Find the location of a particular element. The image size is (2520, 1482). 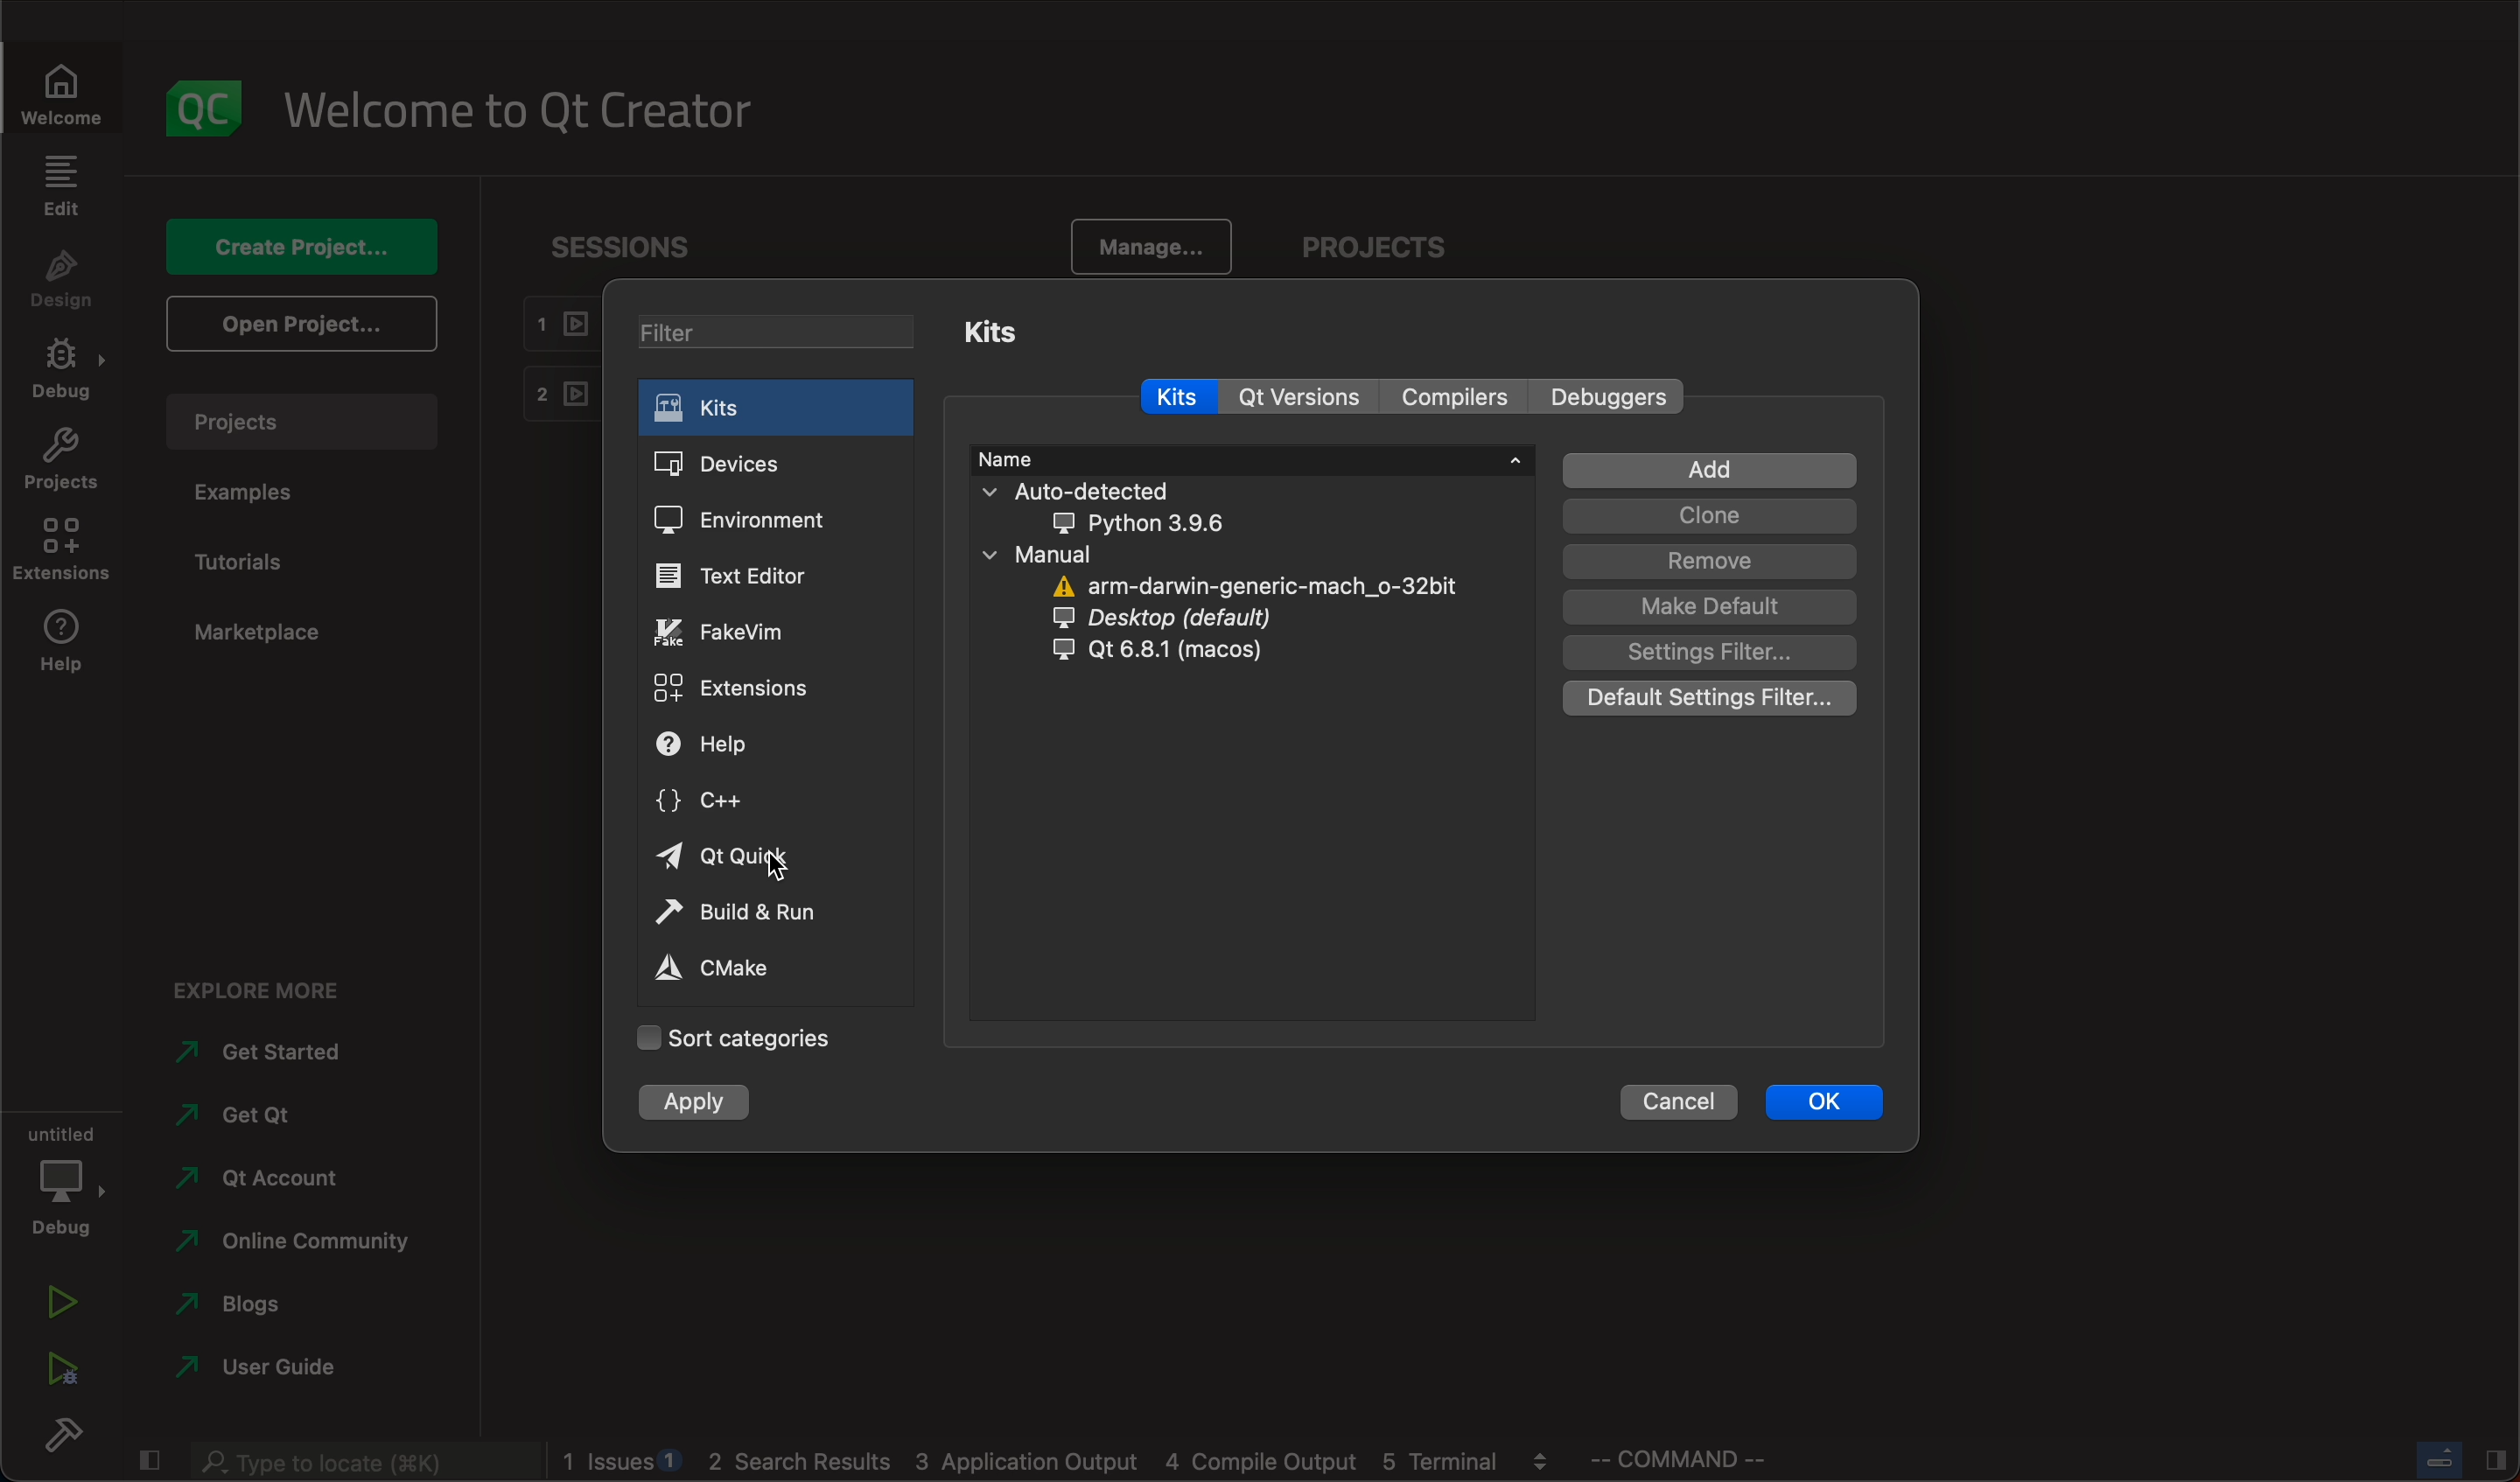

auto detected is located at coordinates (1117, 509).